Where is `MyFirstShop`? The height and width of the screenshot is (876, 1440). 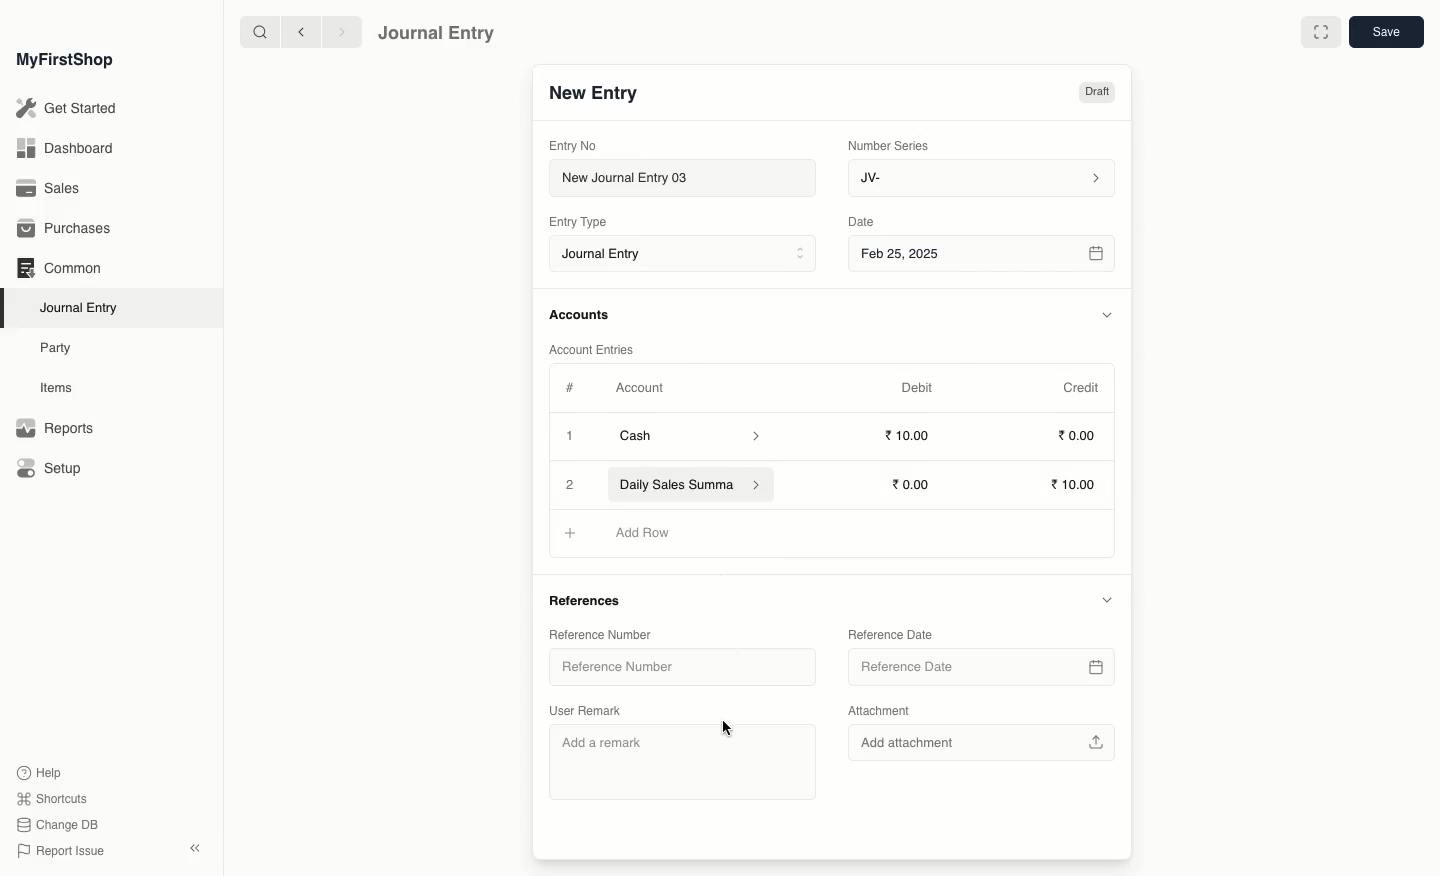
MyFirstShop is located at coordinates (63, 61).